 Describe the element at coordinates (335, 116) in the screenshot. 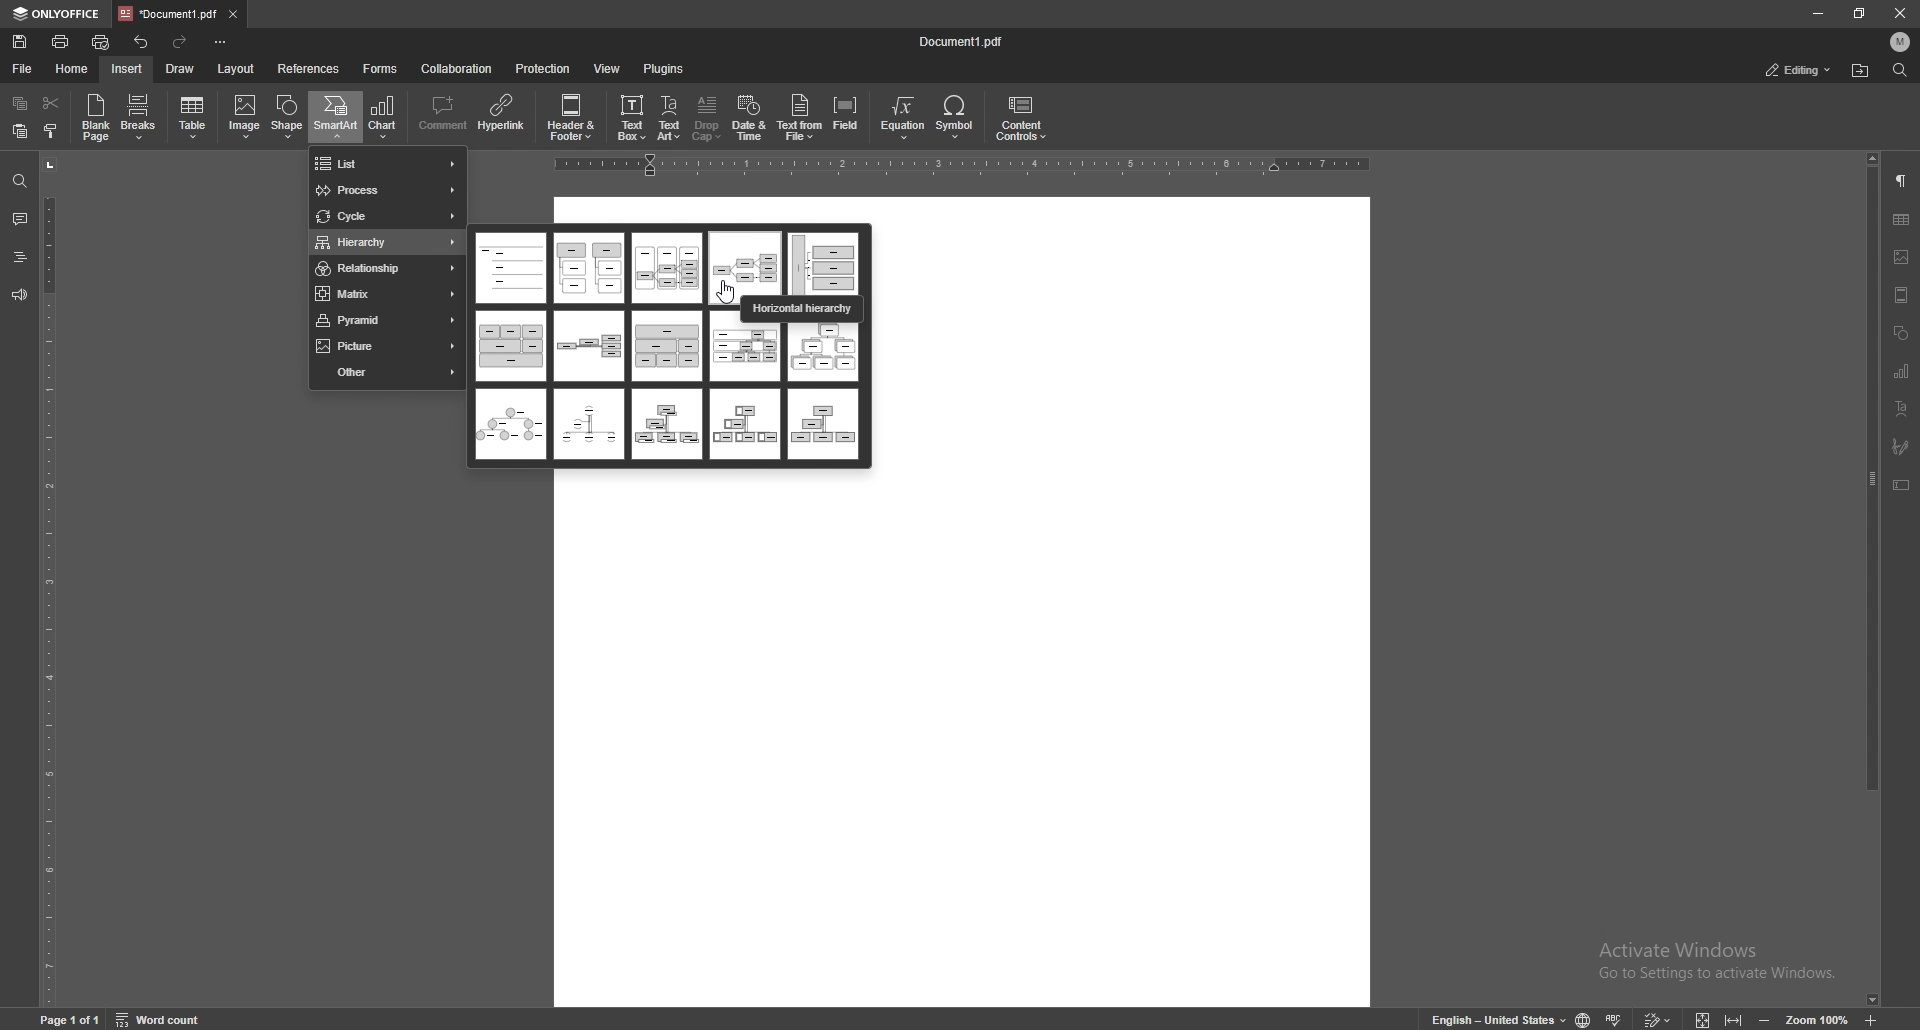

I see `smart art` at that location.